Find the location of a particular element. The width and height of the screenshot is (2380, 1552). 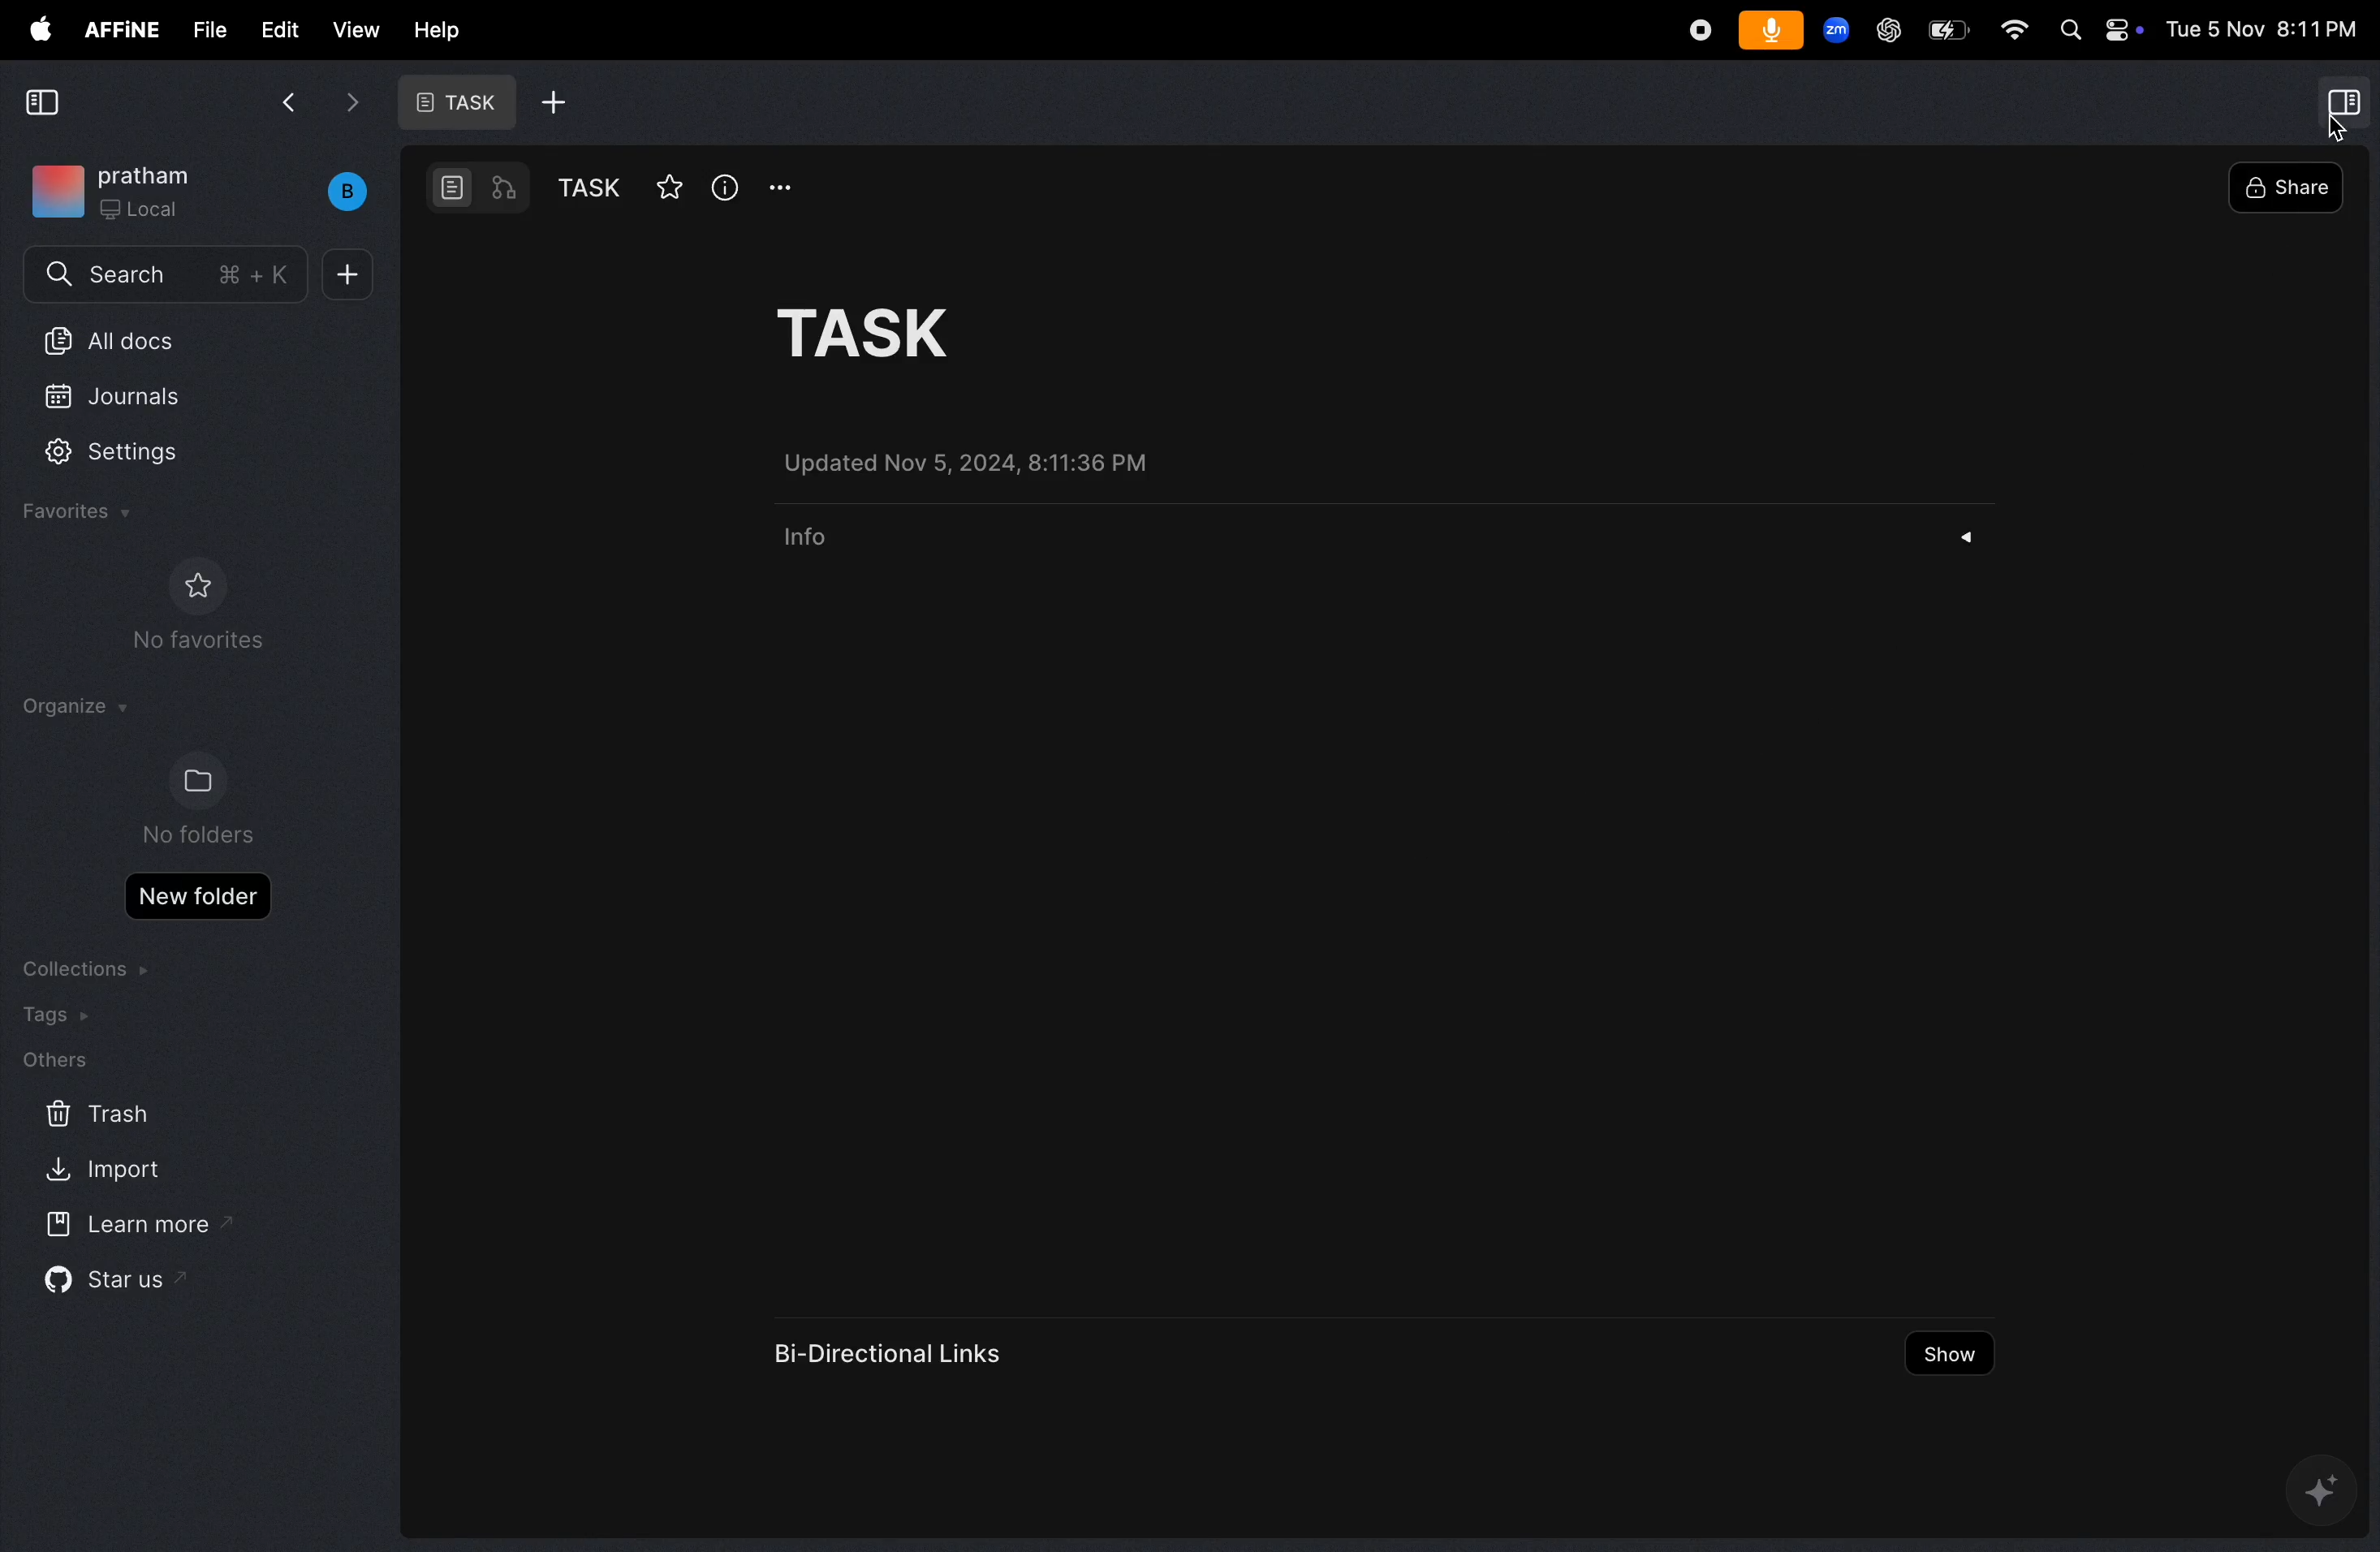

side bar is located at coordinates (2339, 105).